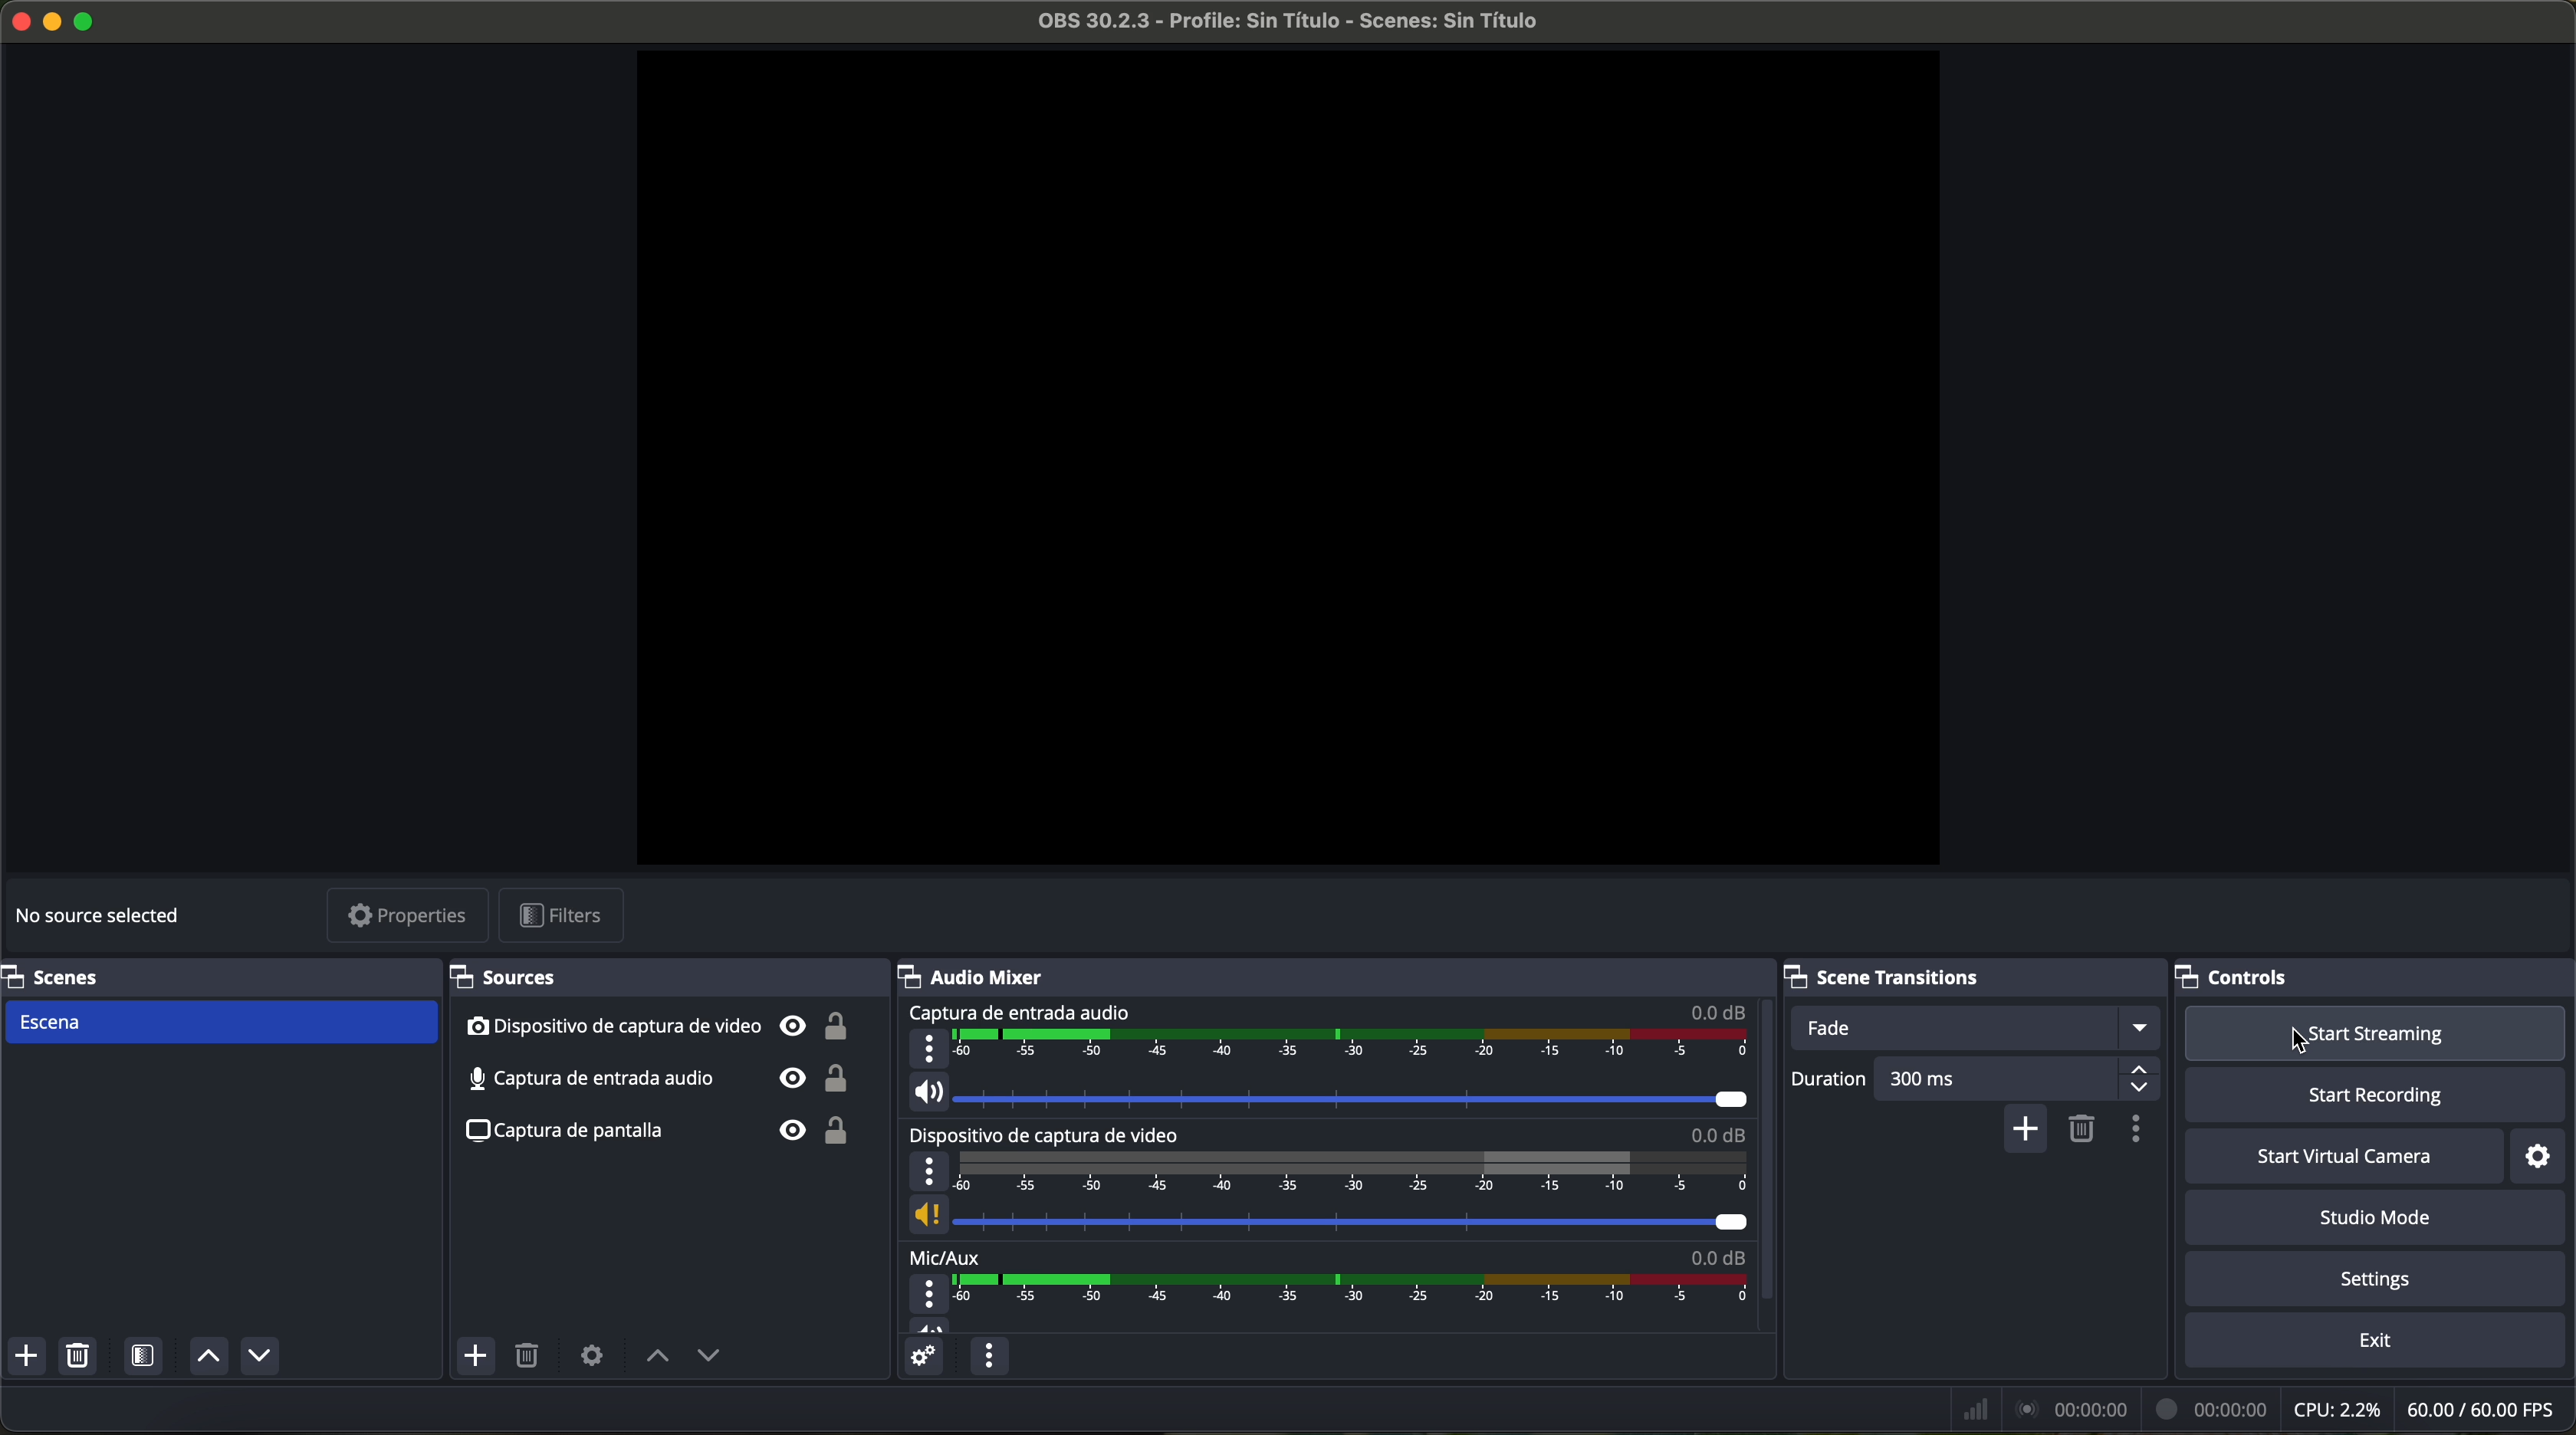  I want to click on open scene filters, so click(146, 1359).